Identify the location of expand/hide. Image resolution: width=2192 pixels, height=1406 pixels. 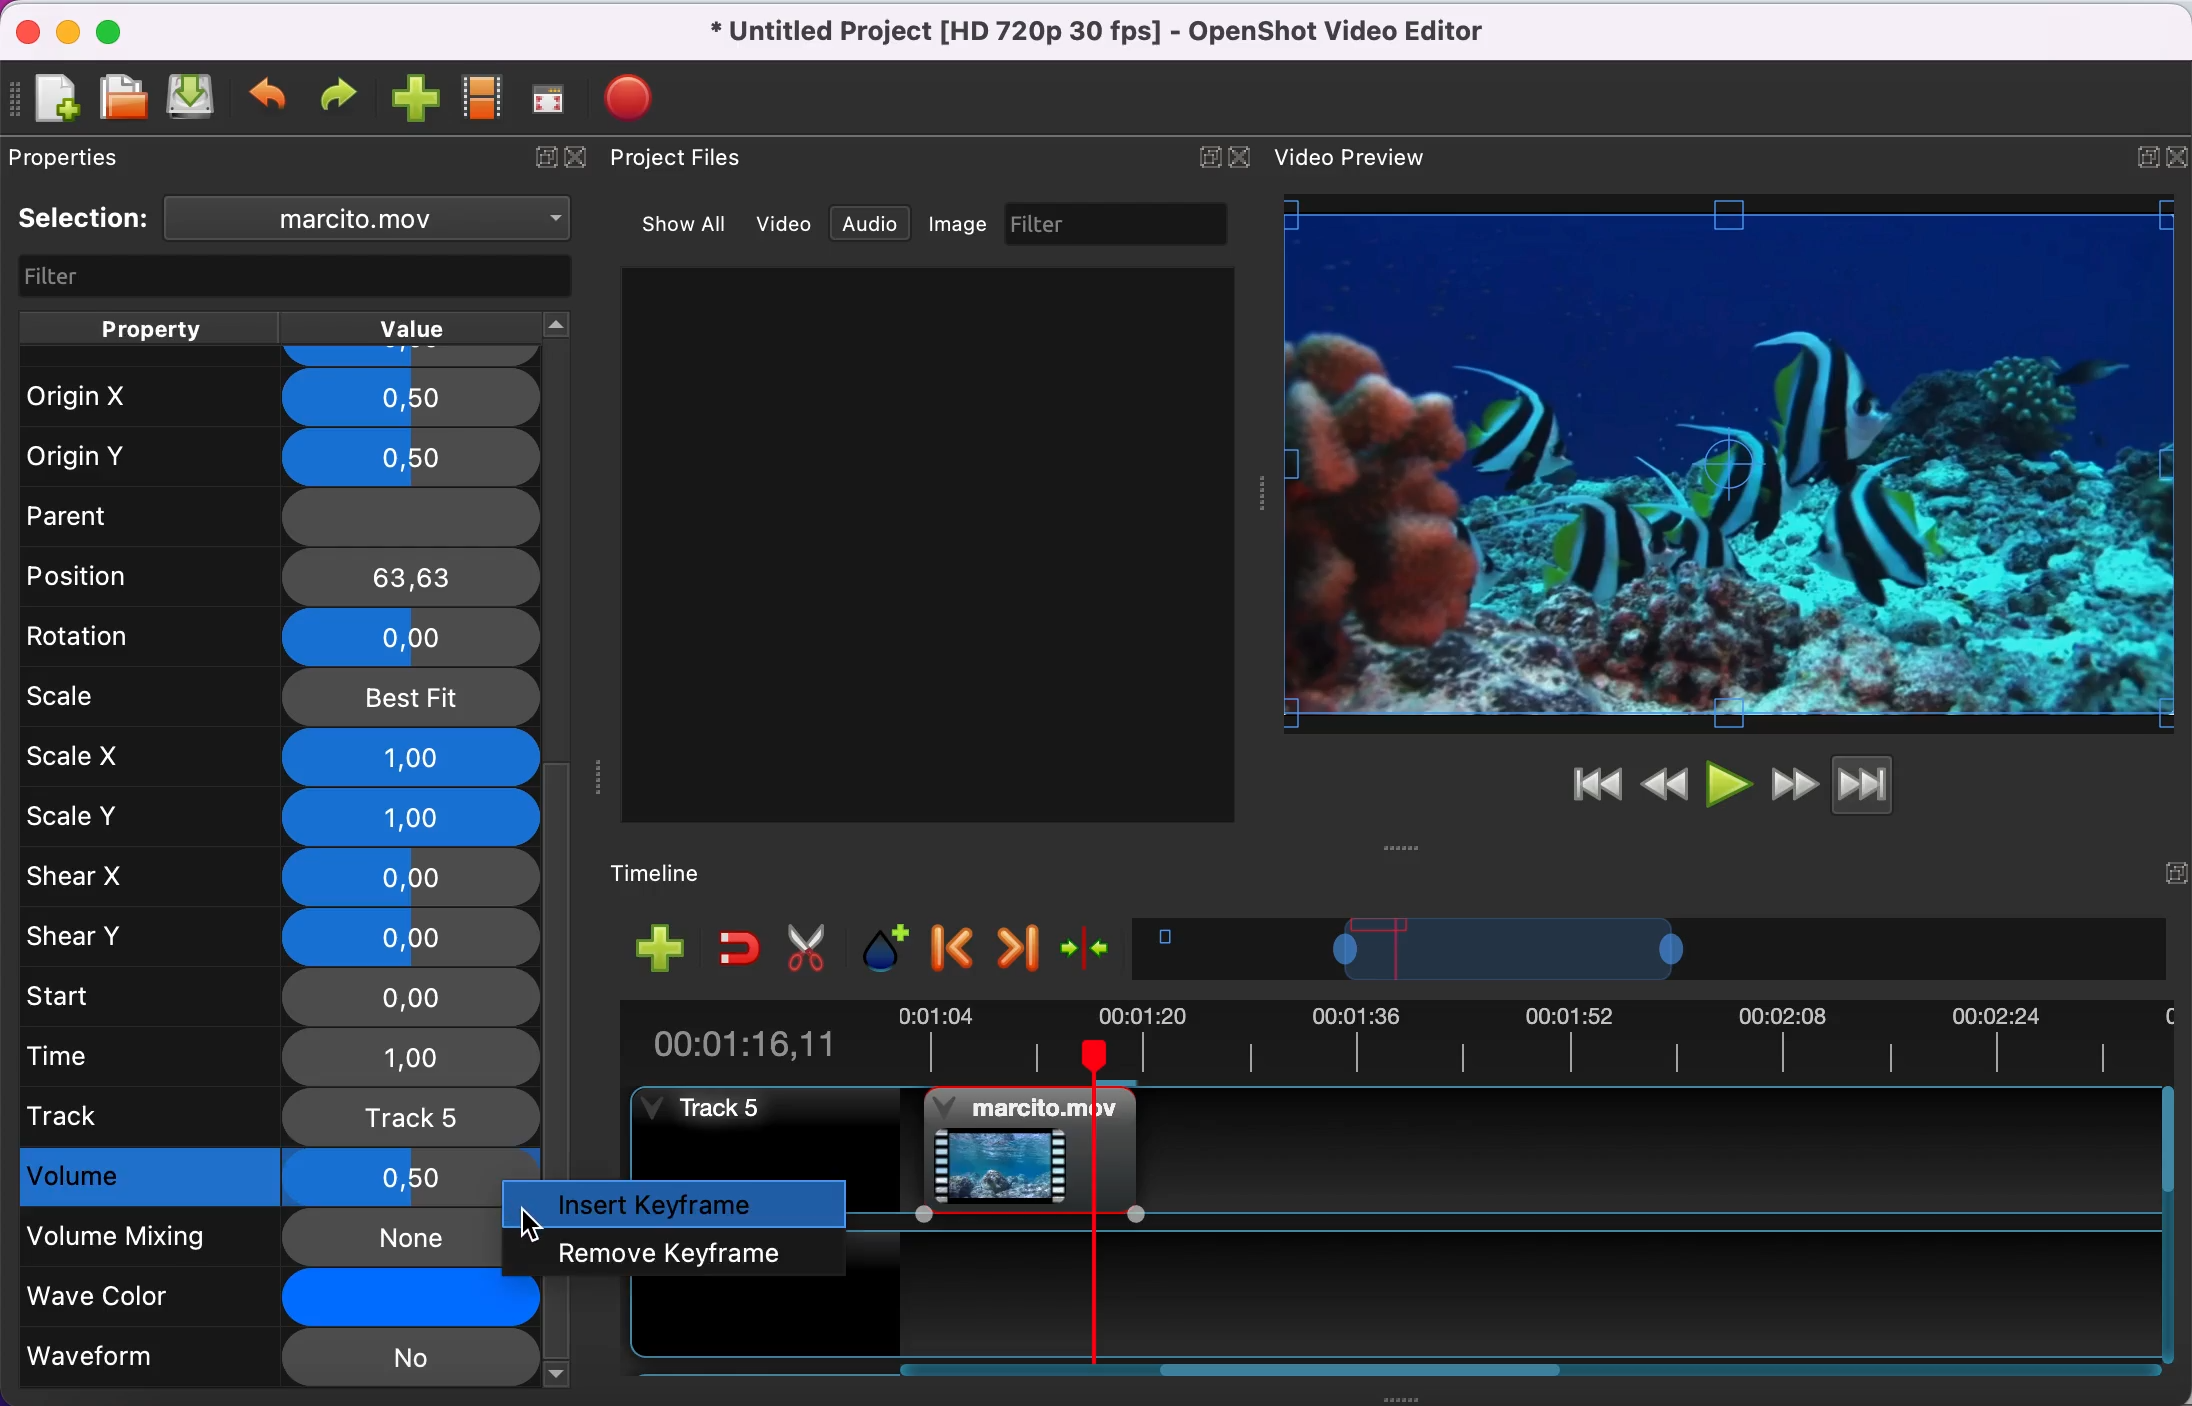
(540, 162).